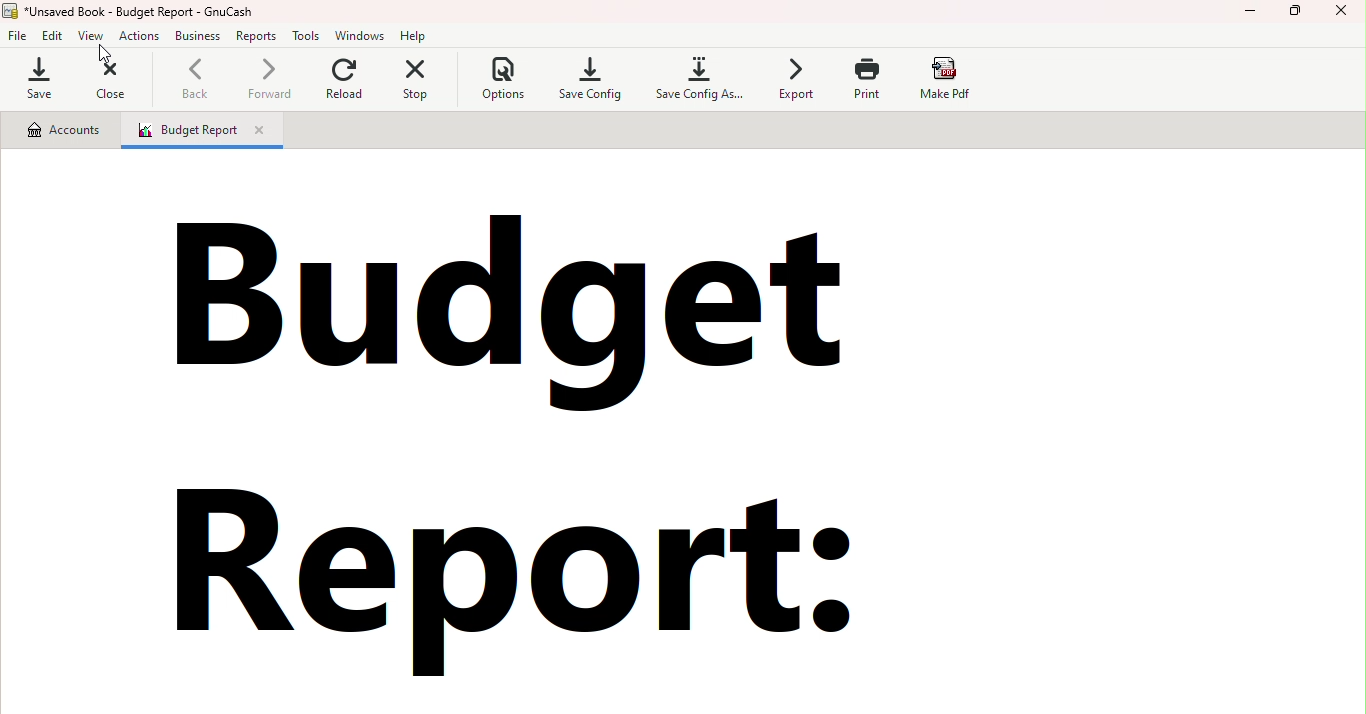 The height and width of the screenshot is (714, 1366). I want to click on budget report, so click(572, 442).